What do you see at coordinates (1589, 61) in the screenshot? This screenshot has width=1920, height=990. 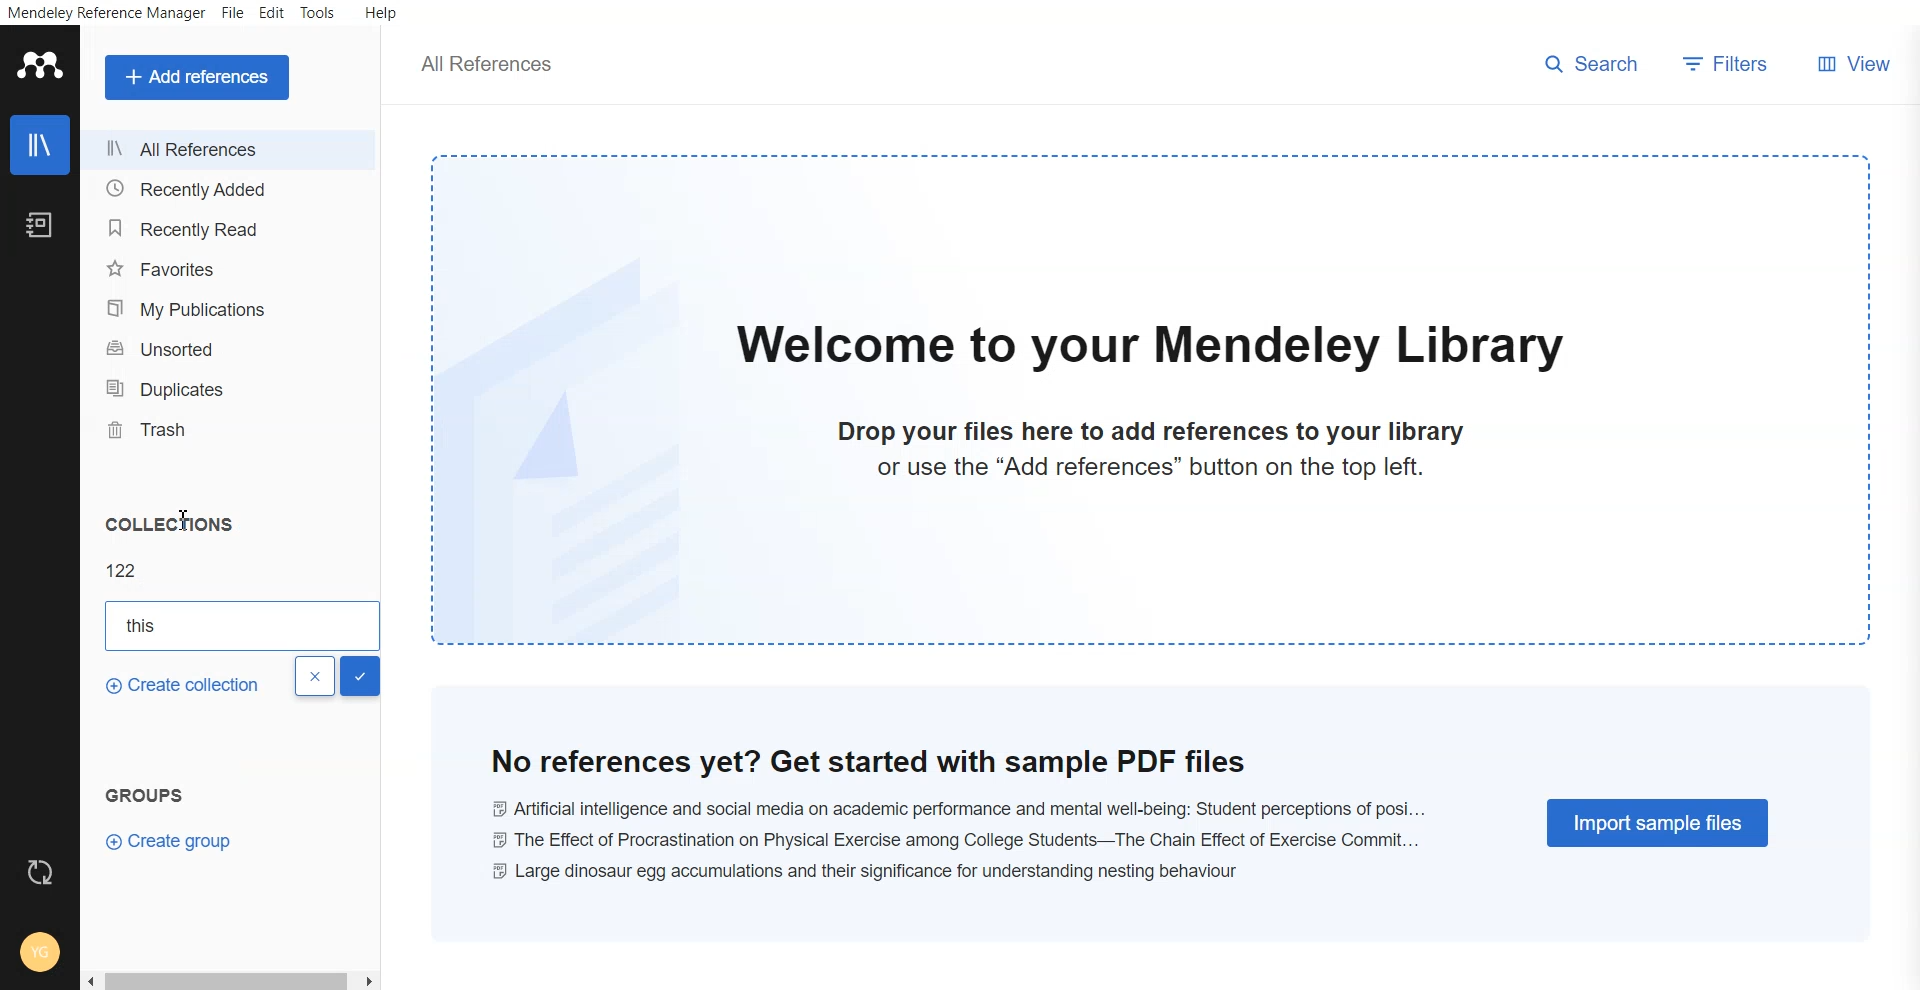 I see `search` at bounding box center [1589, 61].